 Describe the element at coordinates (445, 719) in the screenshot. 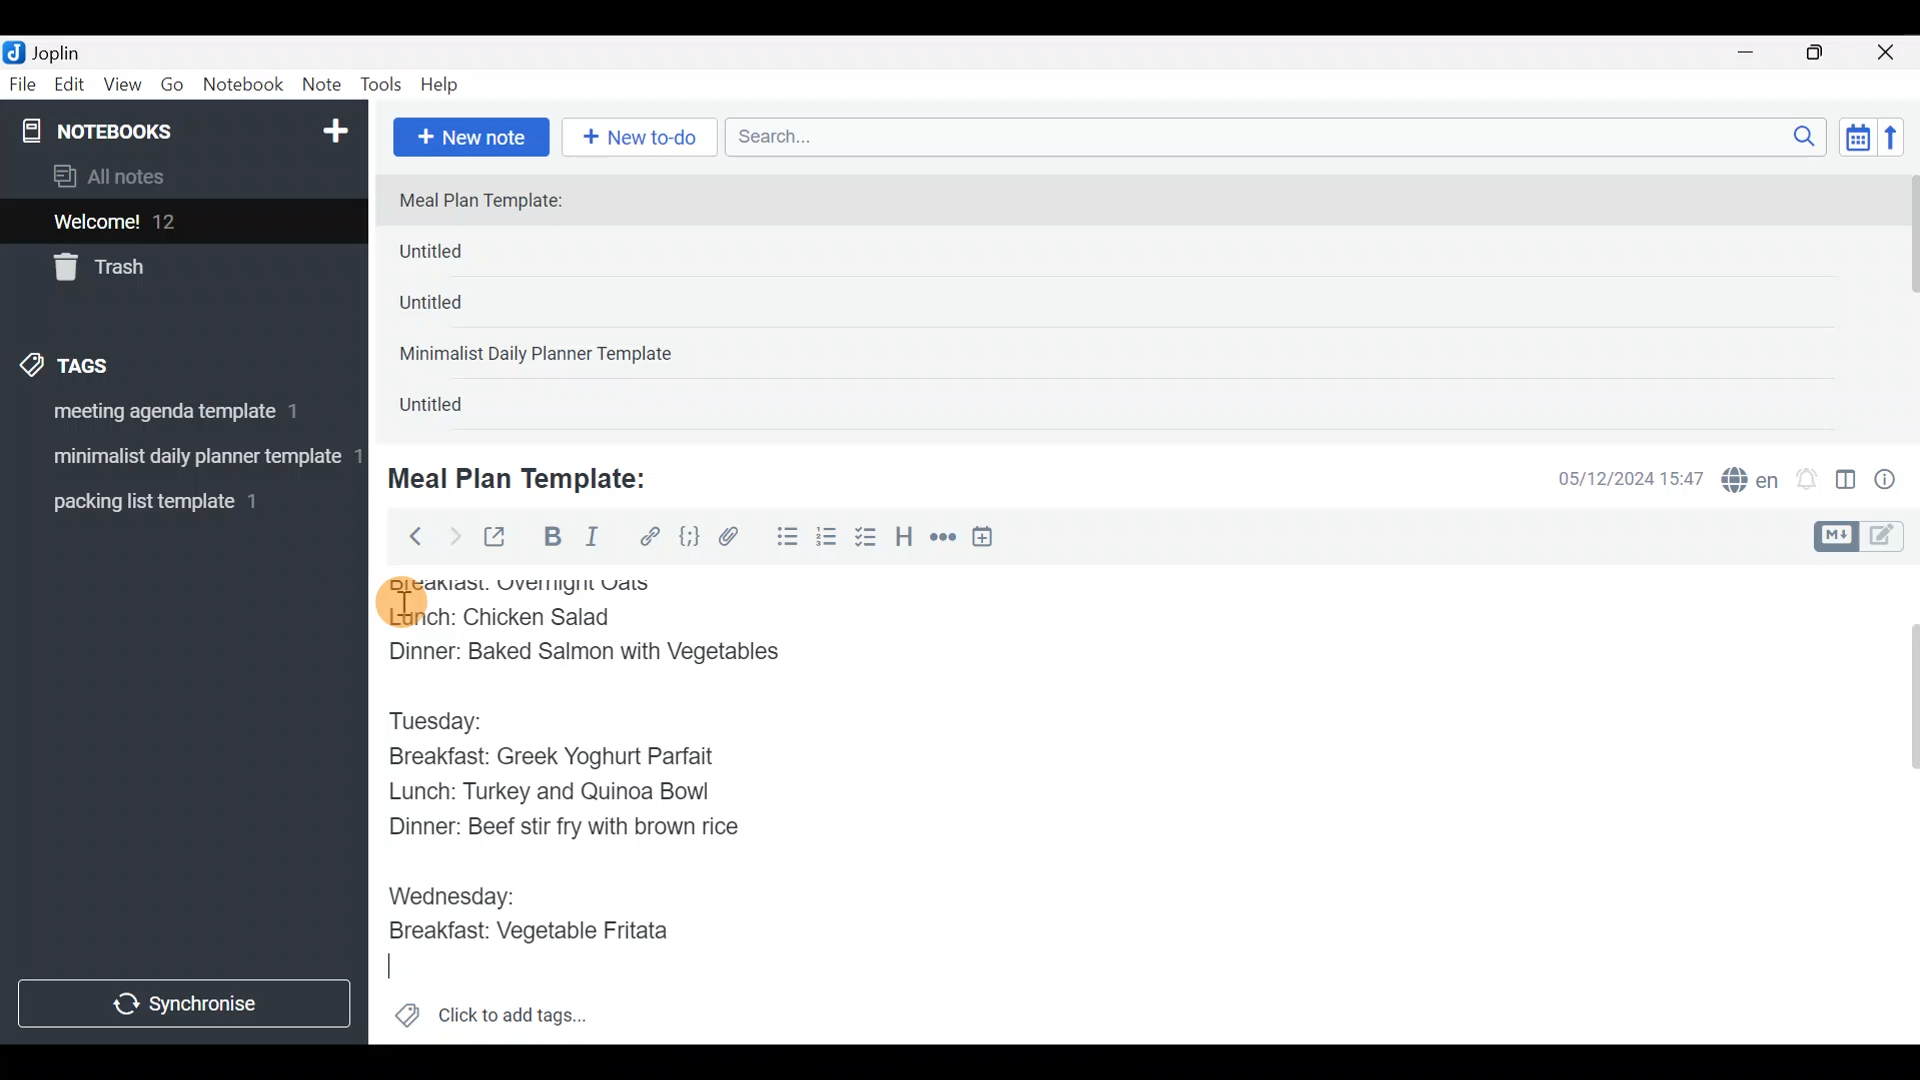

I see `Tuesday:` at that location.